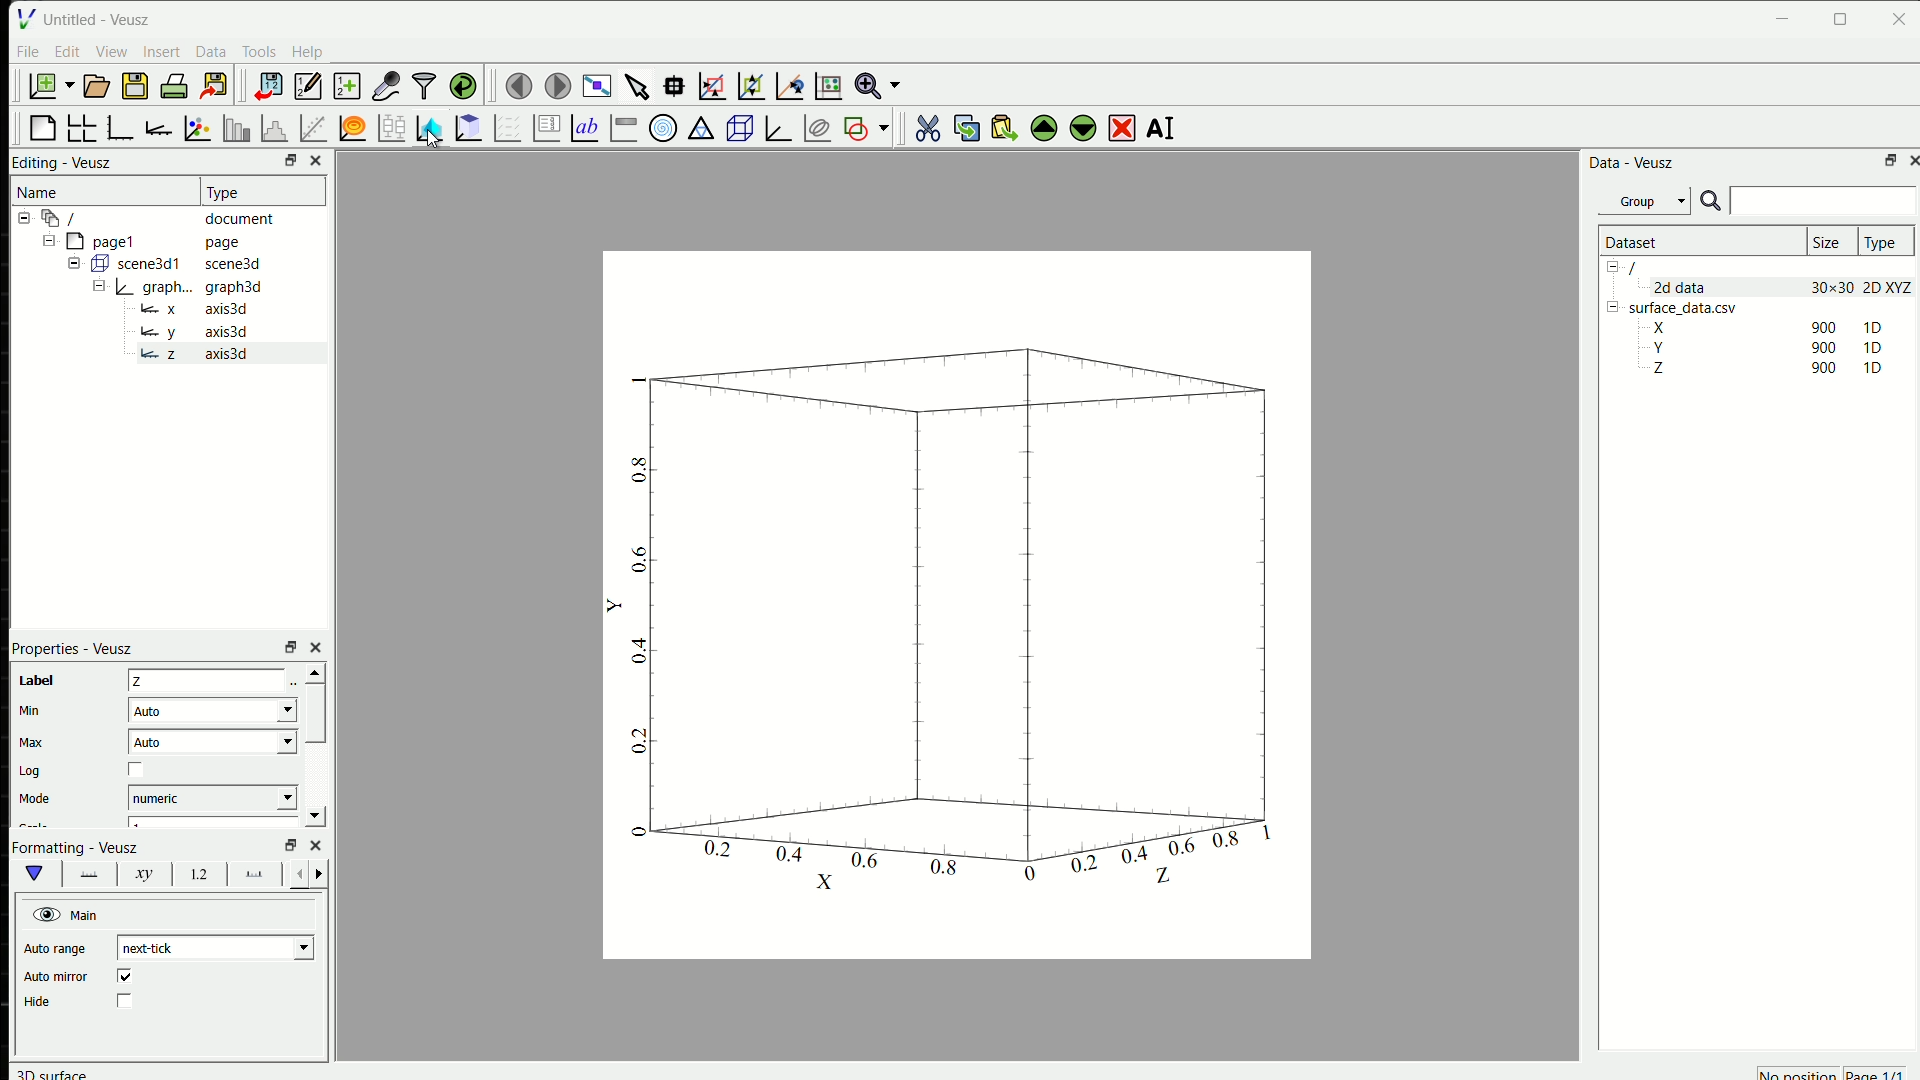 The width and height of the screenshot is (1920, 1080). Describe the element at coordinates (314, 126) in the screenshot. I see `fit a function` at that location.